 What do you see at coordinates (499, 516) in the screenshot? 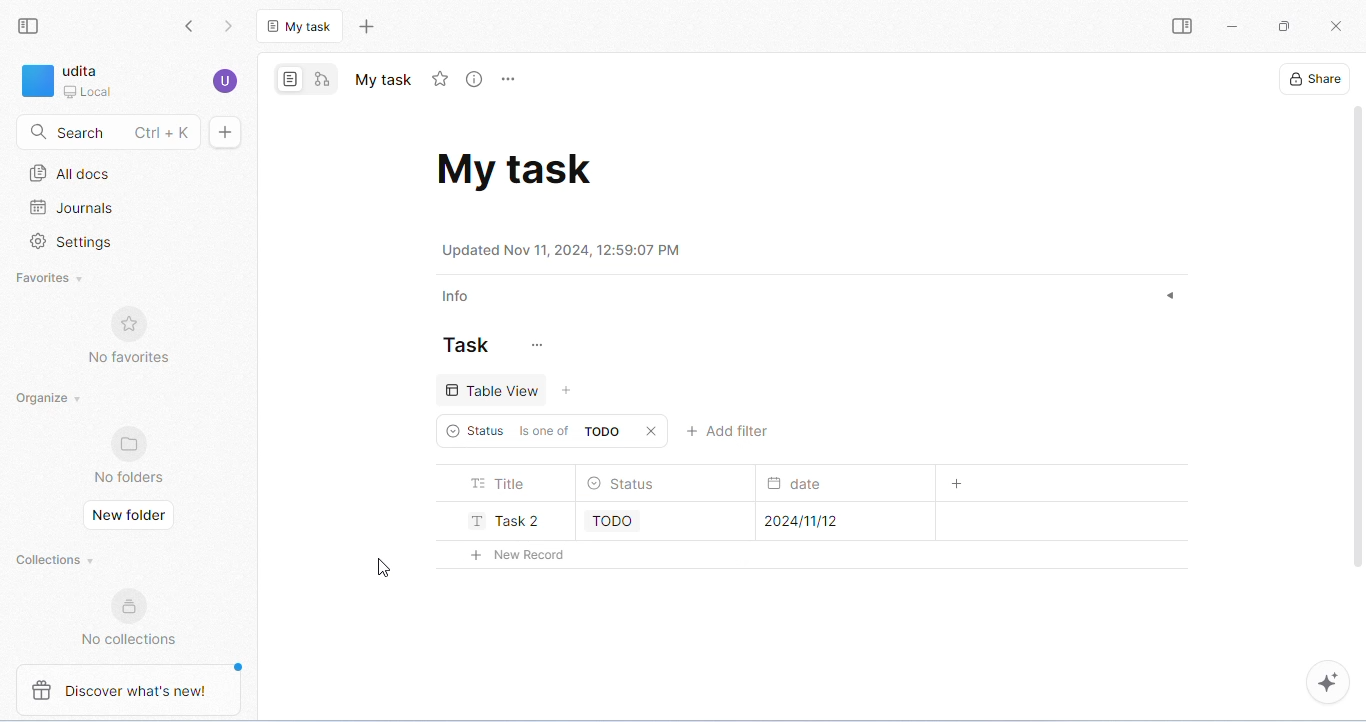
I see `task2` at bounding box center [499, 516].